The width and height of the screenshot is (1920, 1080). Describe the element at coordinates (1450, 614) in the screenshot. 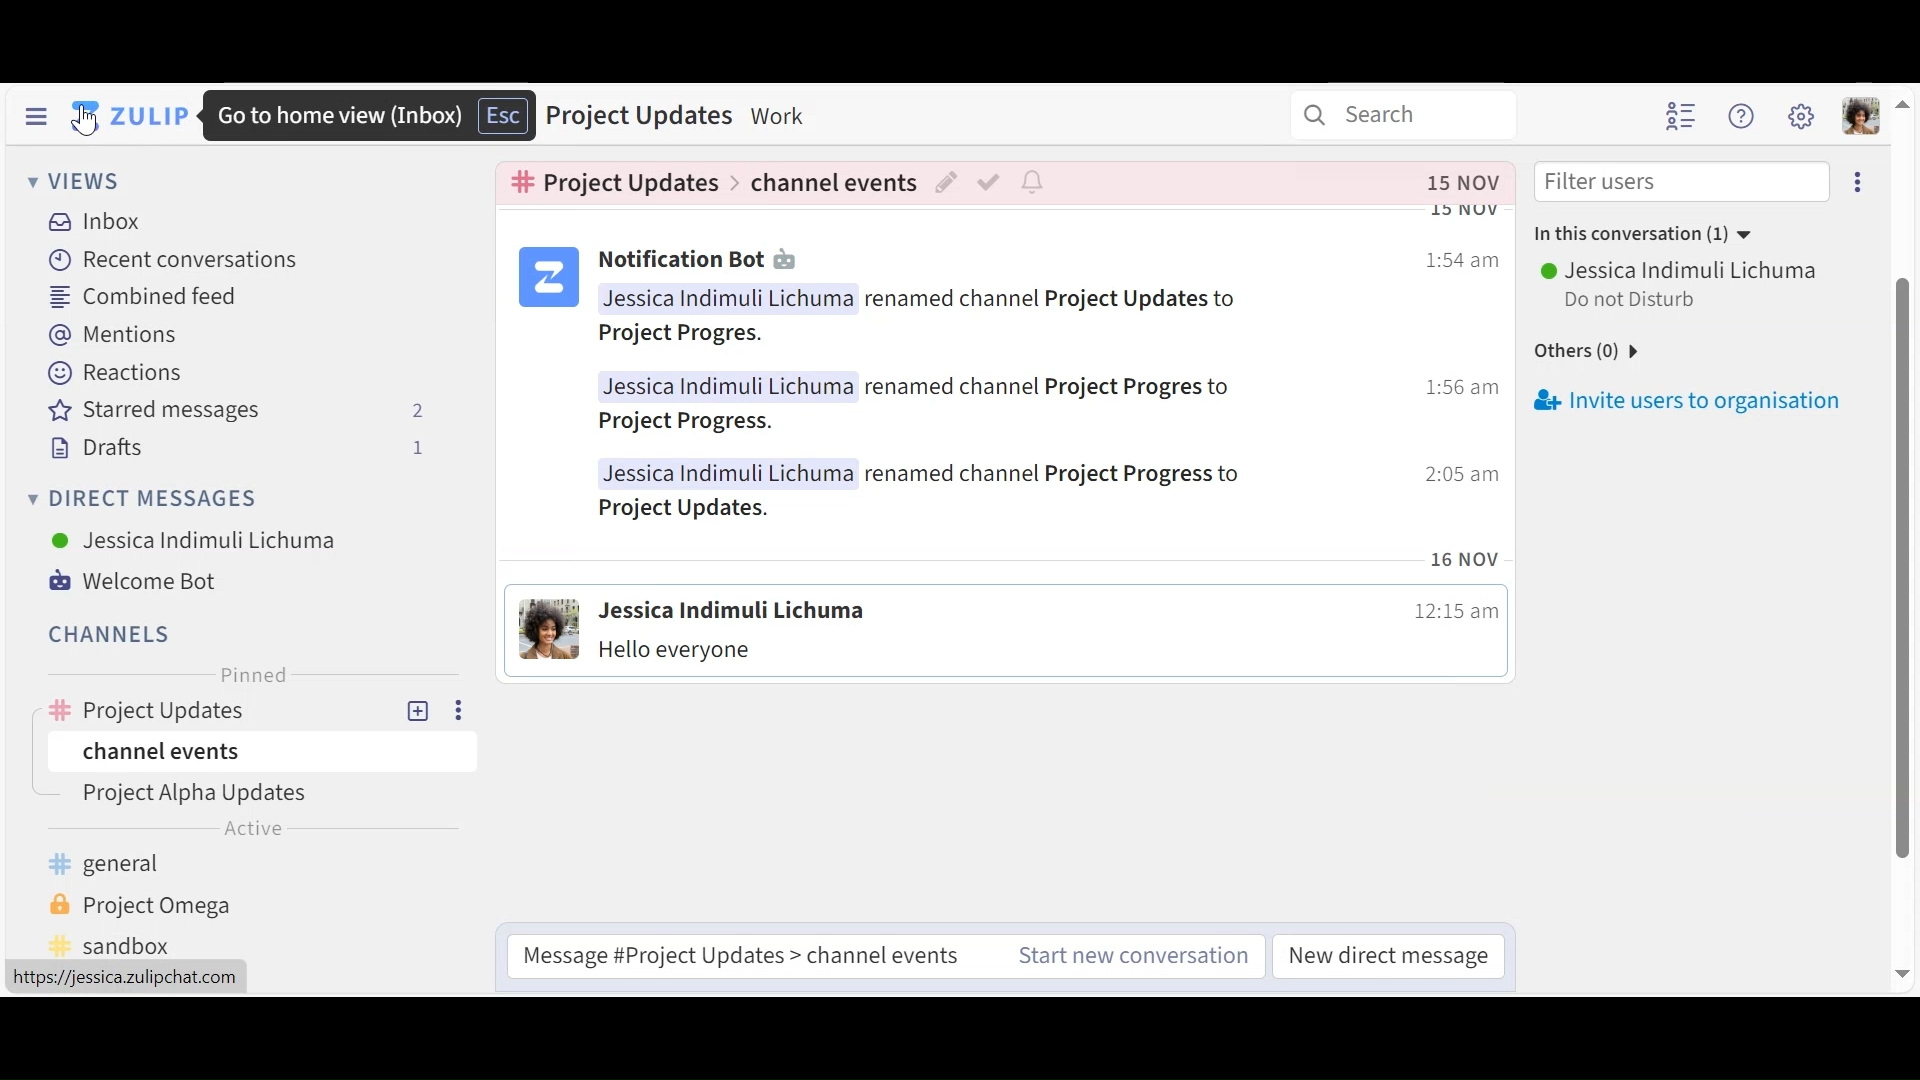

I see `time` at that location.